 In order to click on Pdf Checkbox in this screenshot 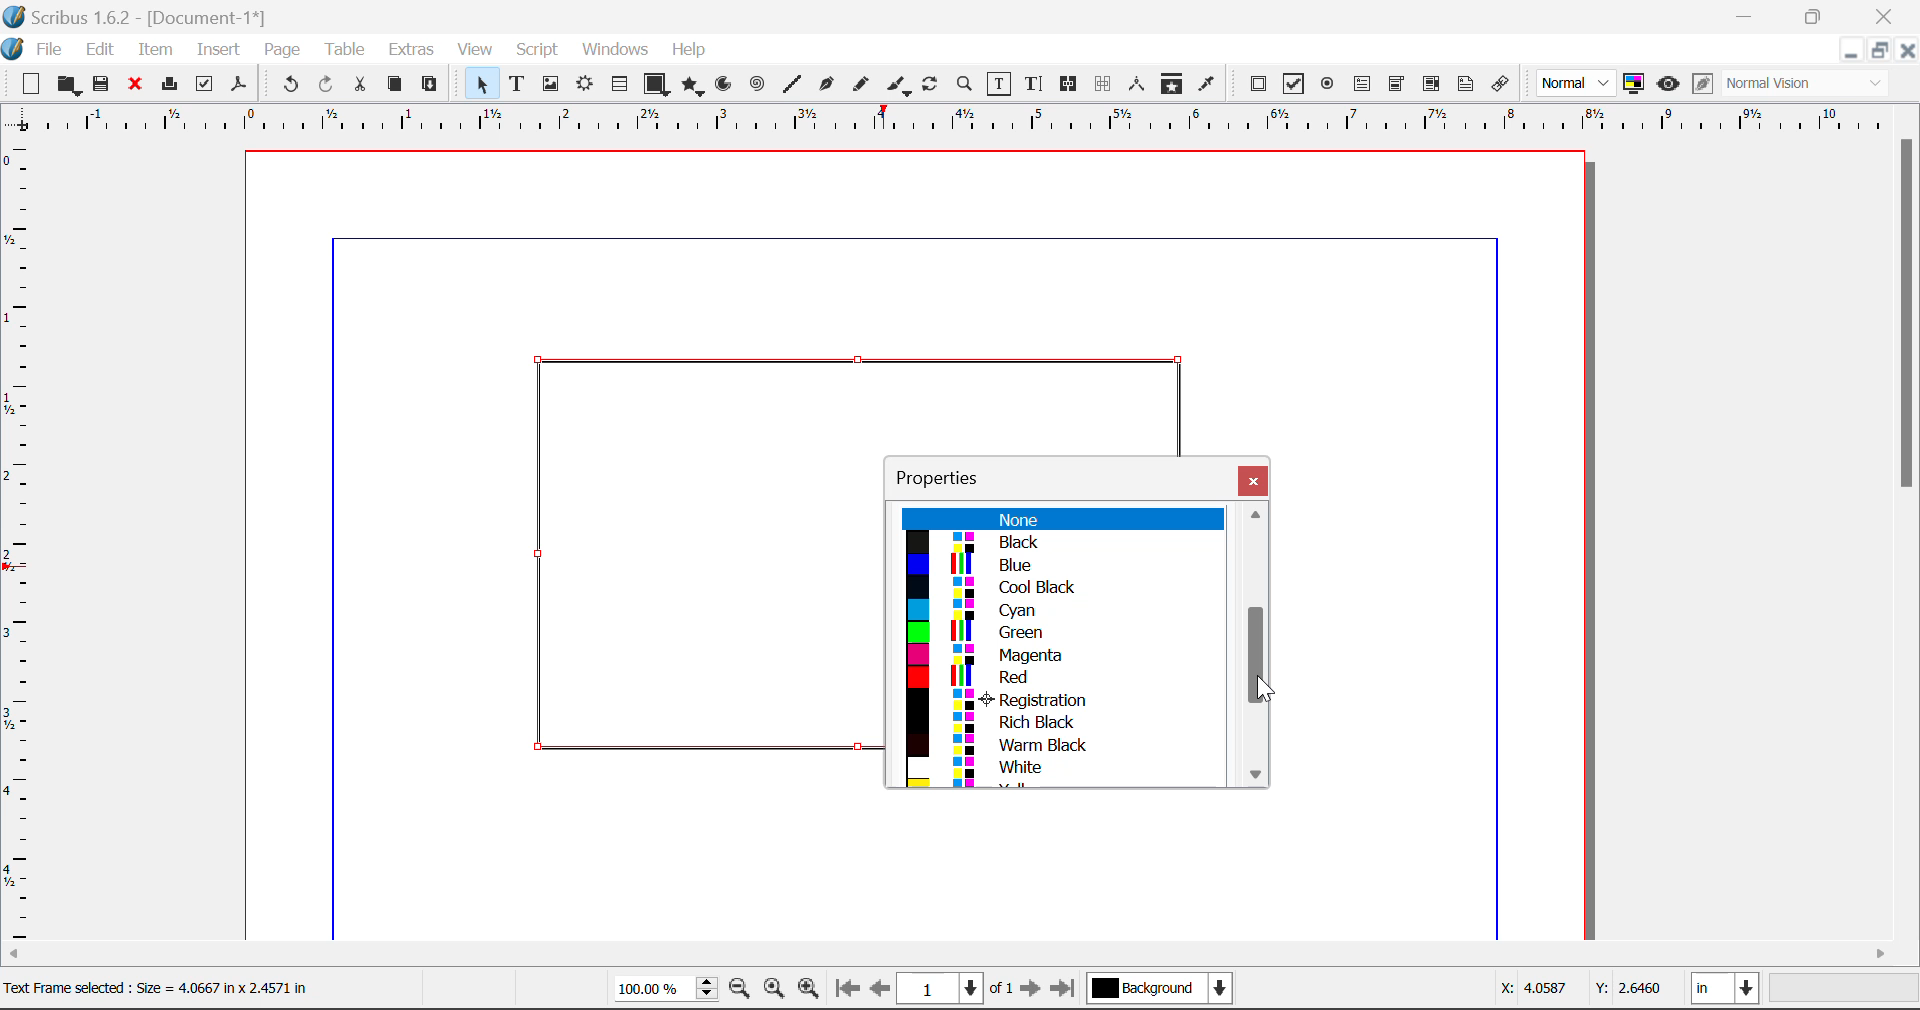, I will do `click(1294, 84)`.